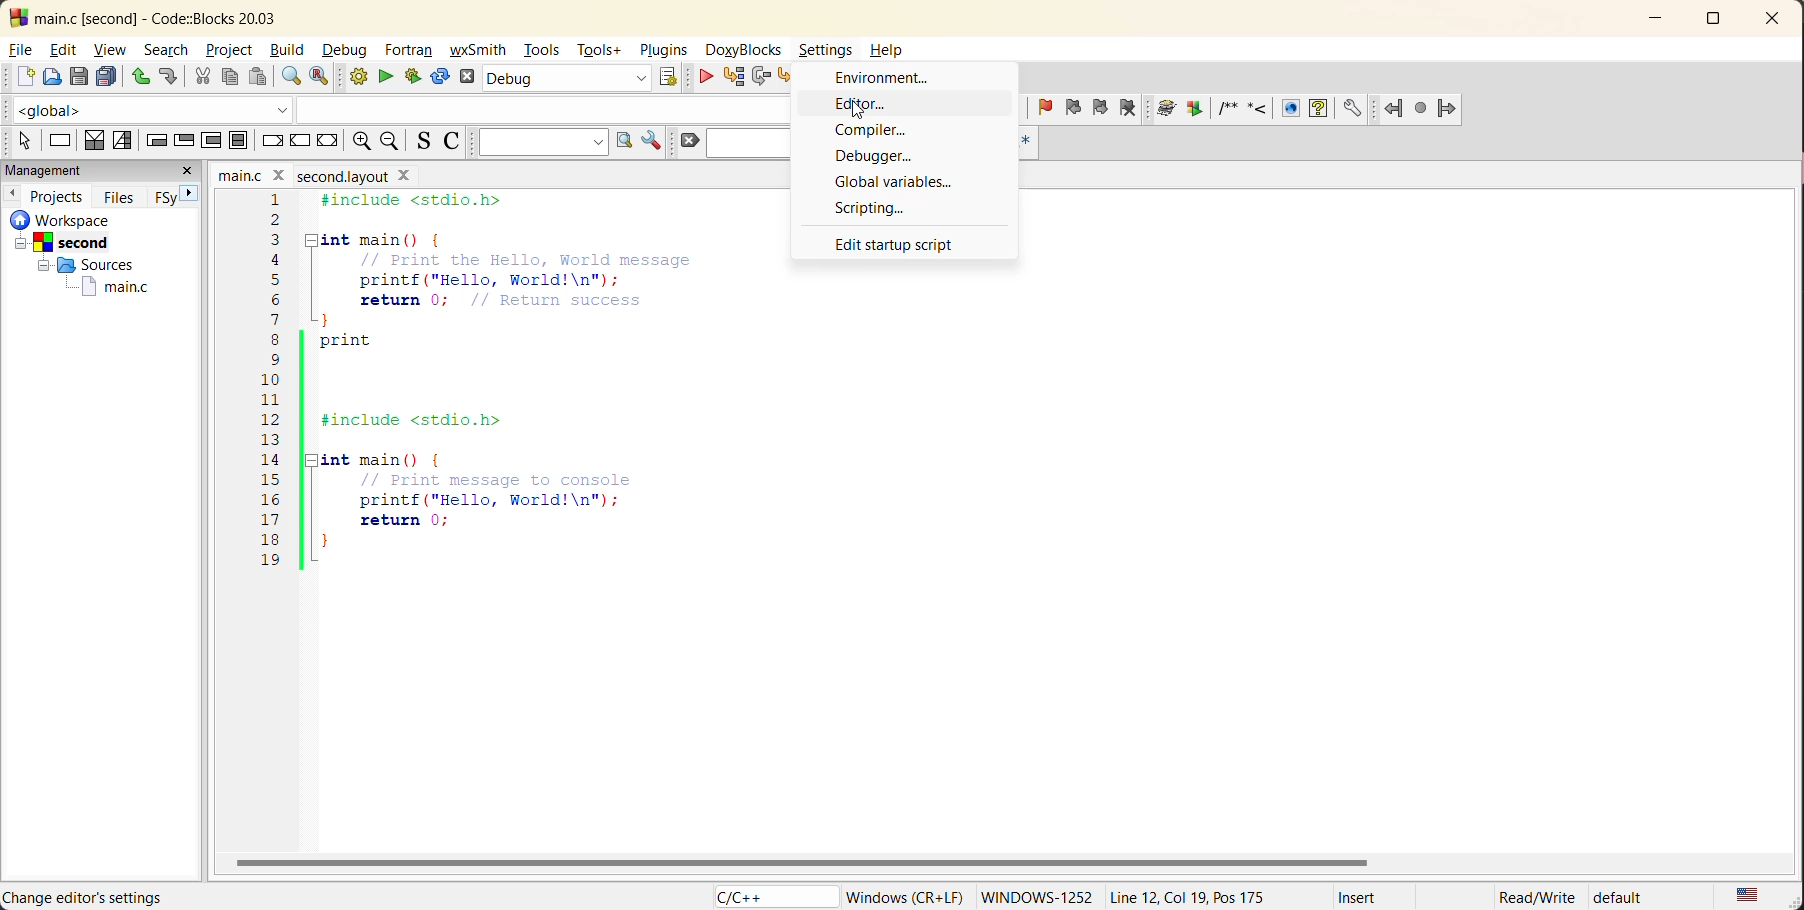 This screenshot has width=1804, height=910. What do you see at coordinates (894, 182) in the screenshot?
I see `global variables` at bounding box center [894, 182].